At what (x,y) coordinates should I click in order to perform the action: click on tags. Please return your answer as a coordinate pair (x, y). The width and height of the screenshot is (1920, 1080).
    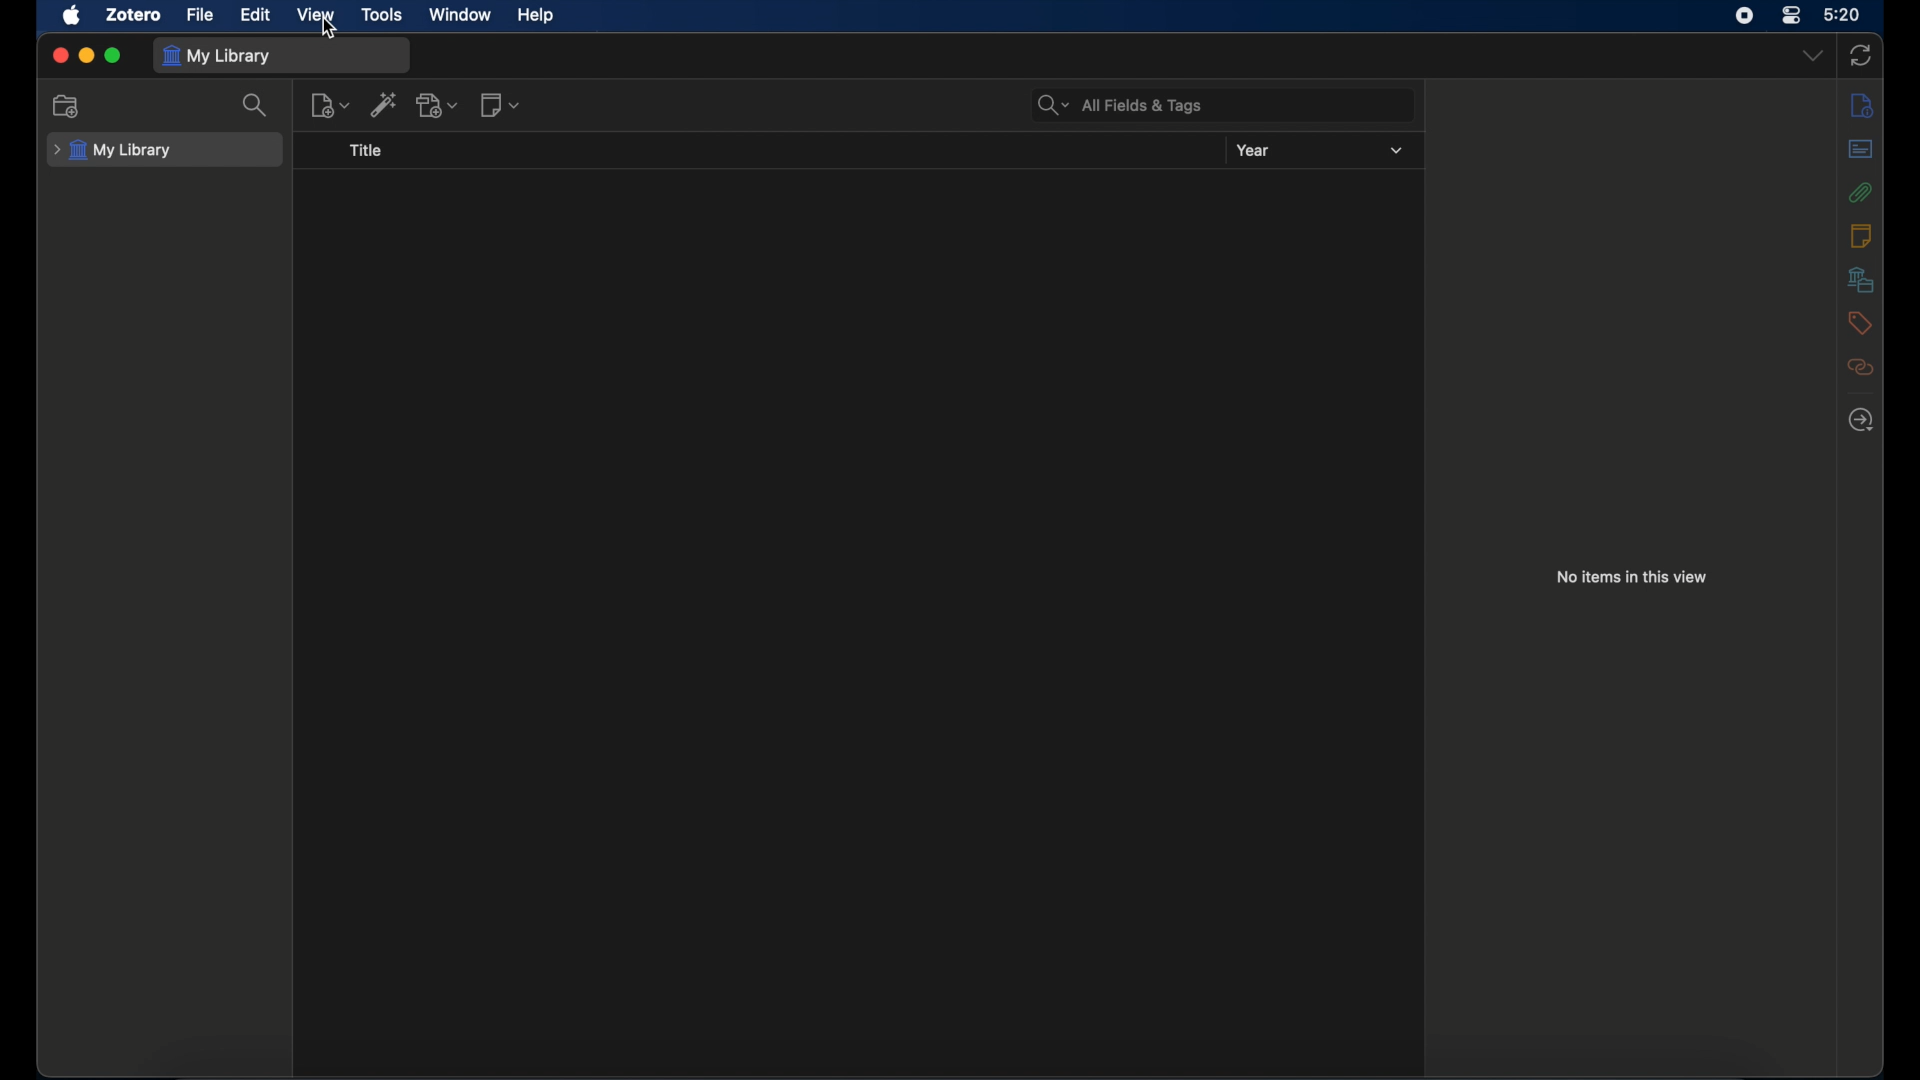
    Looking at the image, I should click on (1858, 323).